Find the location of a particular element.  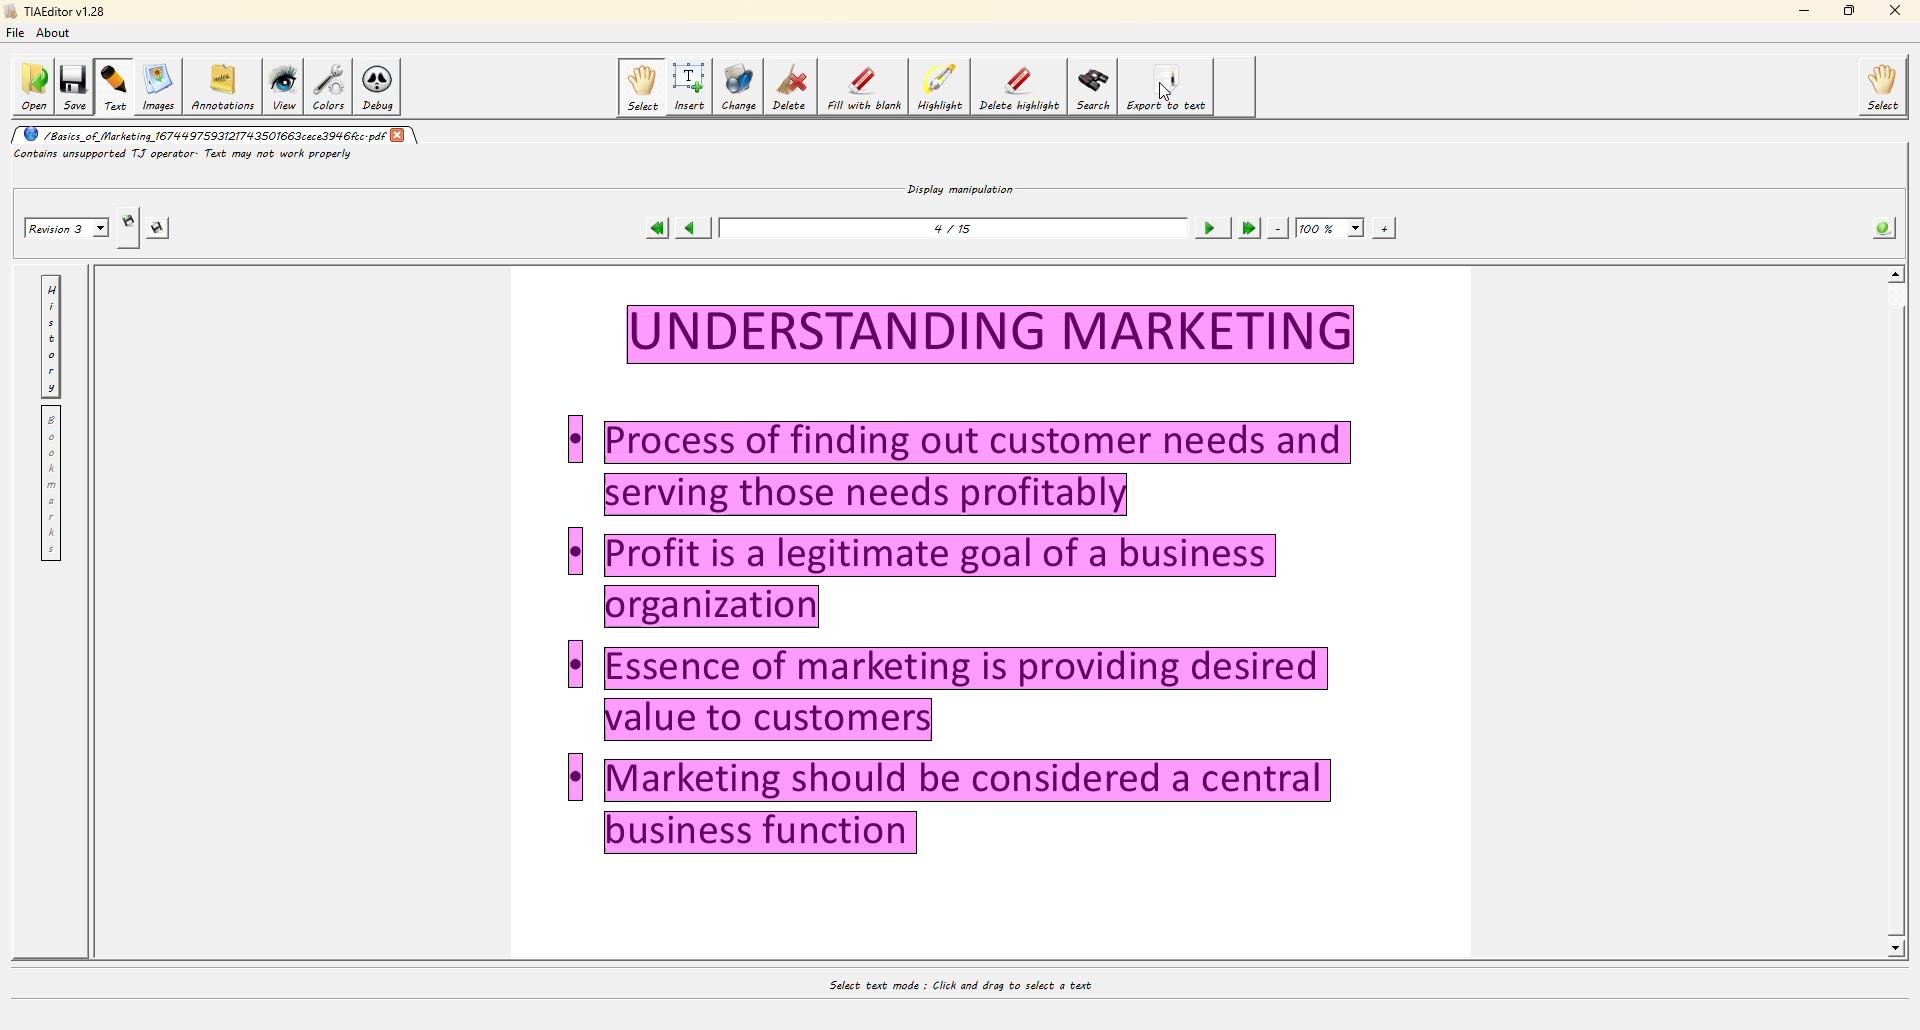

history is located at coordinates (50, 337).